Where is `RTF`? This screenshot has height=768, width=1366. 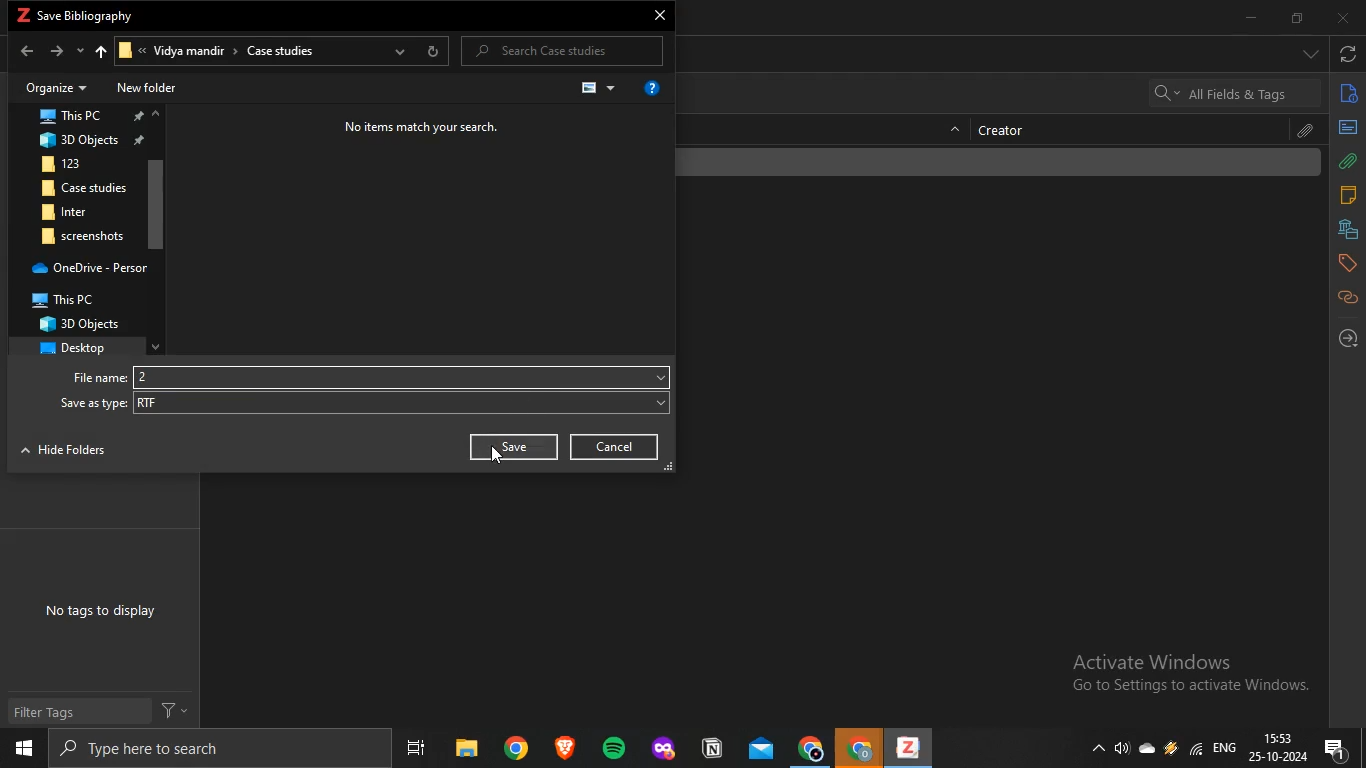 RTF is located at coordinates (400, 402).